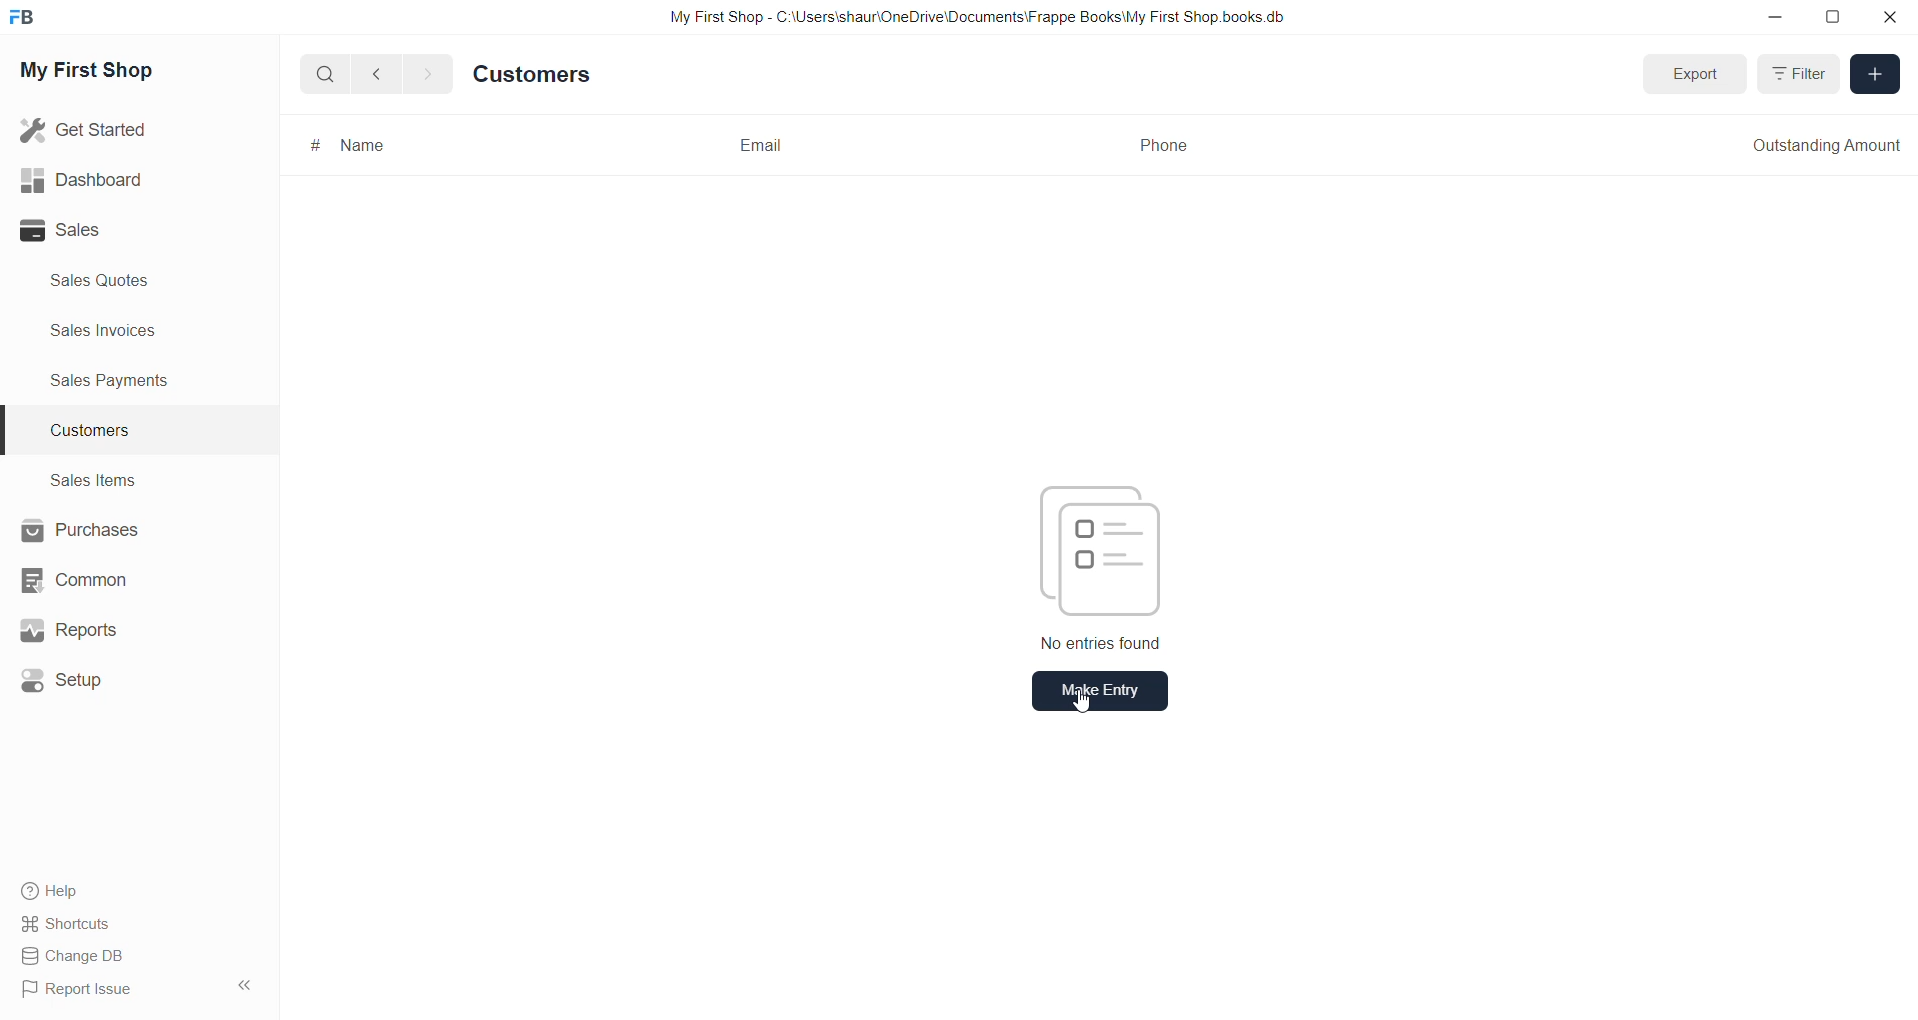  Describe the element at coordinates (540, 79) in the screenshot. I see `Customers` at that location.